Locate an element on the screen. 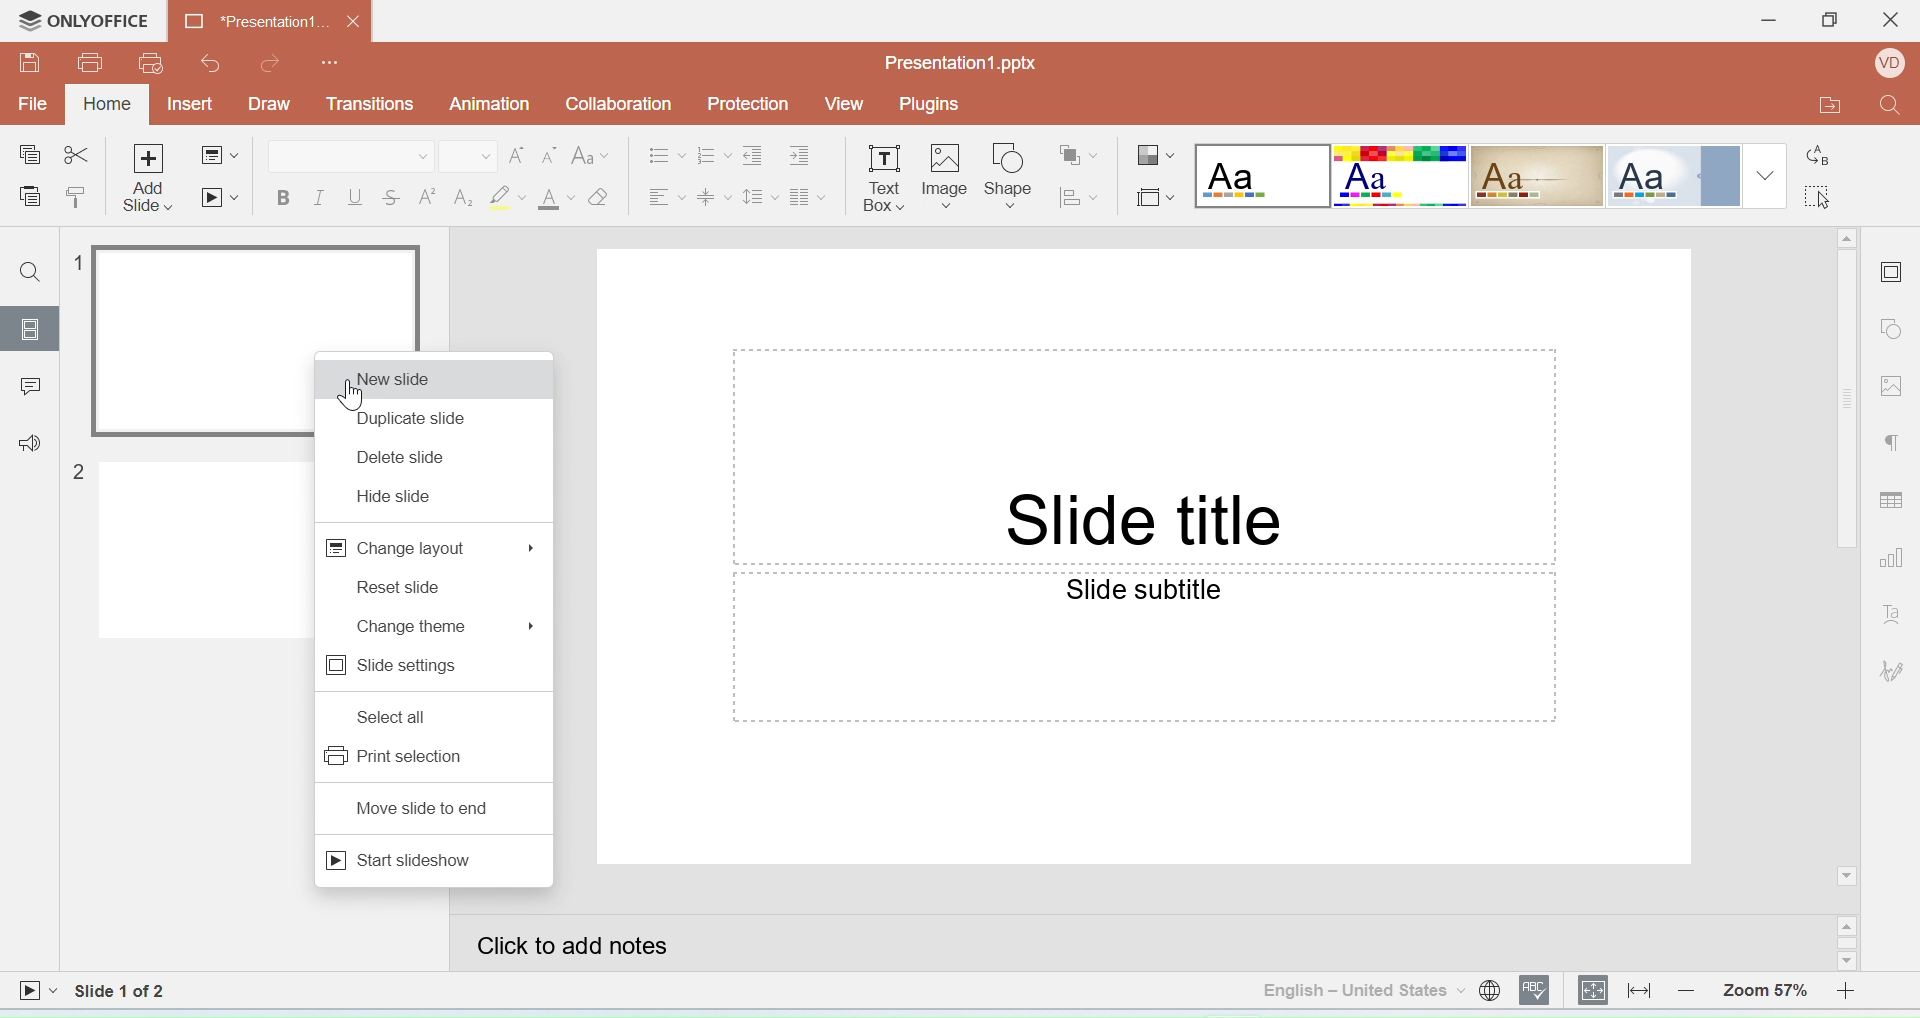 Image resolution: width=1920 pixels, height=1018 pixels. Open file location is located at coordinates (1817, 107).